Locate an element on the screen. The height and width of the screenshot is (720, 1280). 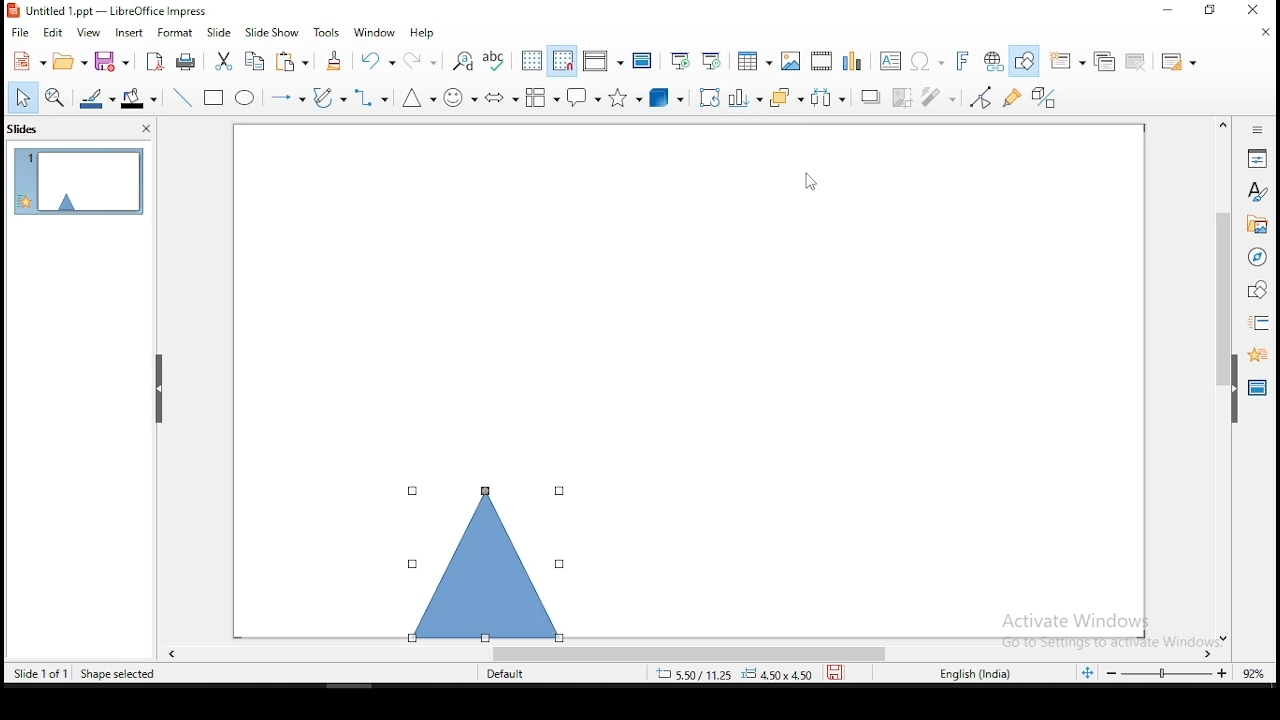
block arrows is located at coordinates (501, 96).